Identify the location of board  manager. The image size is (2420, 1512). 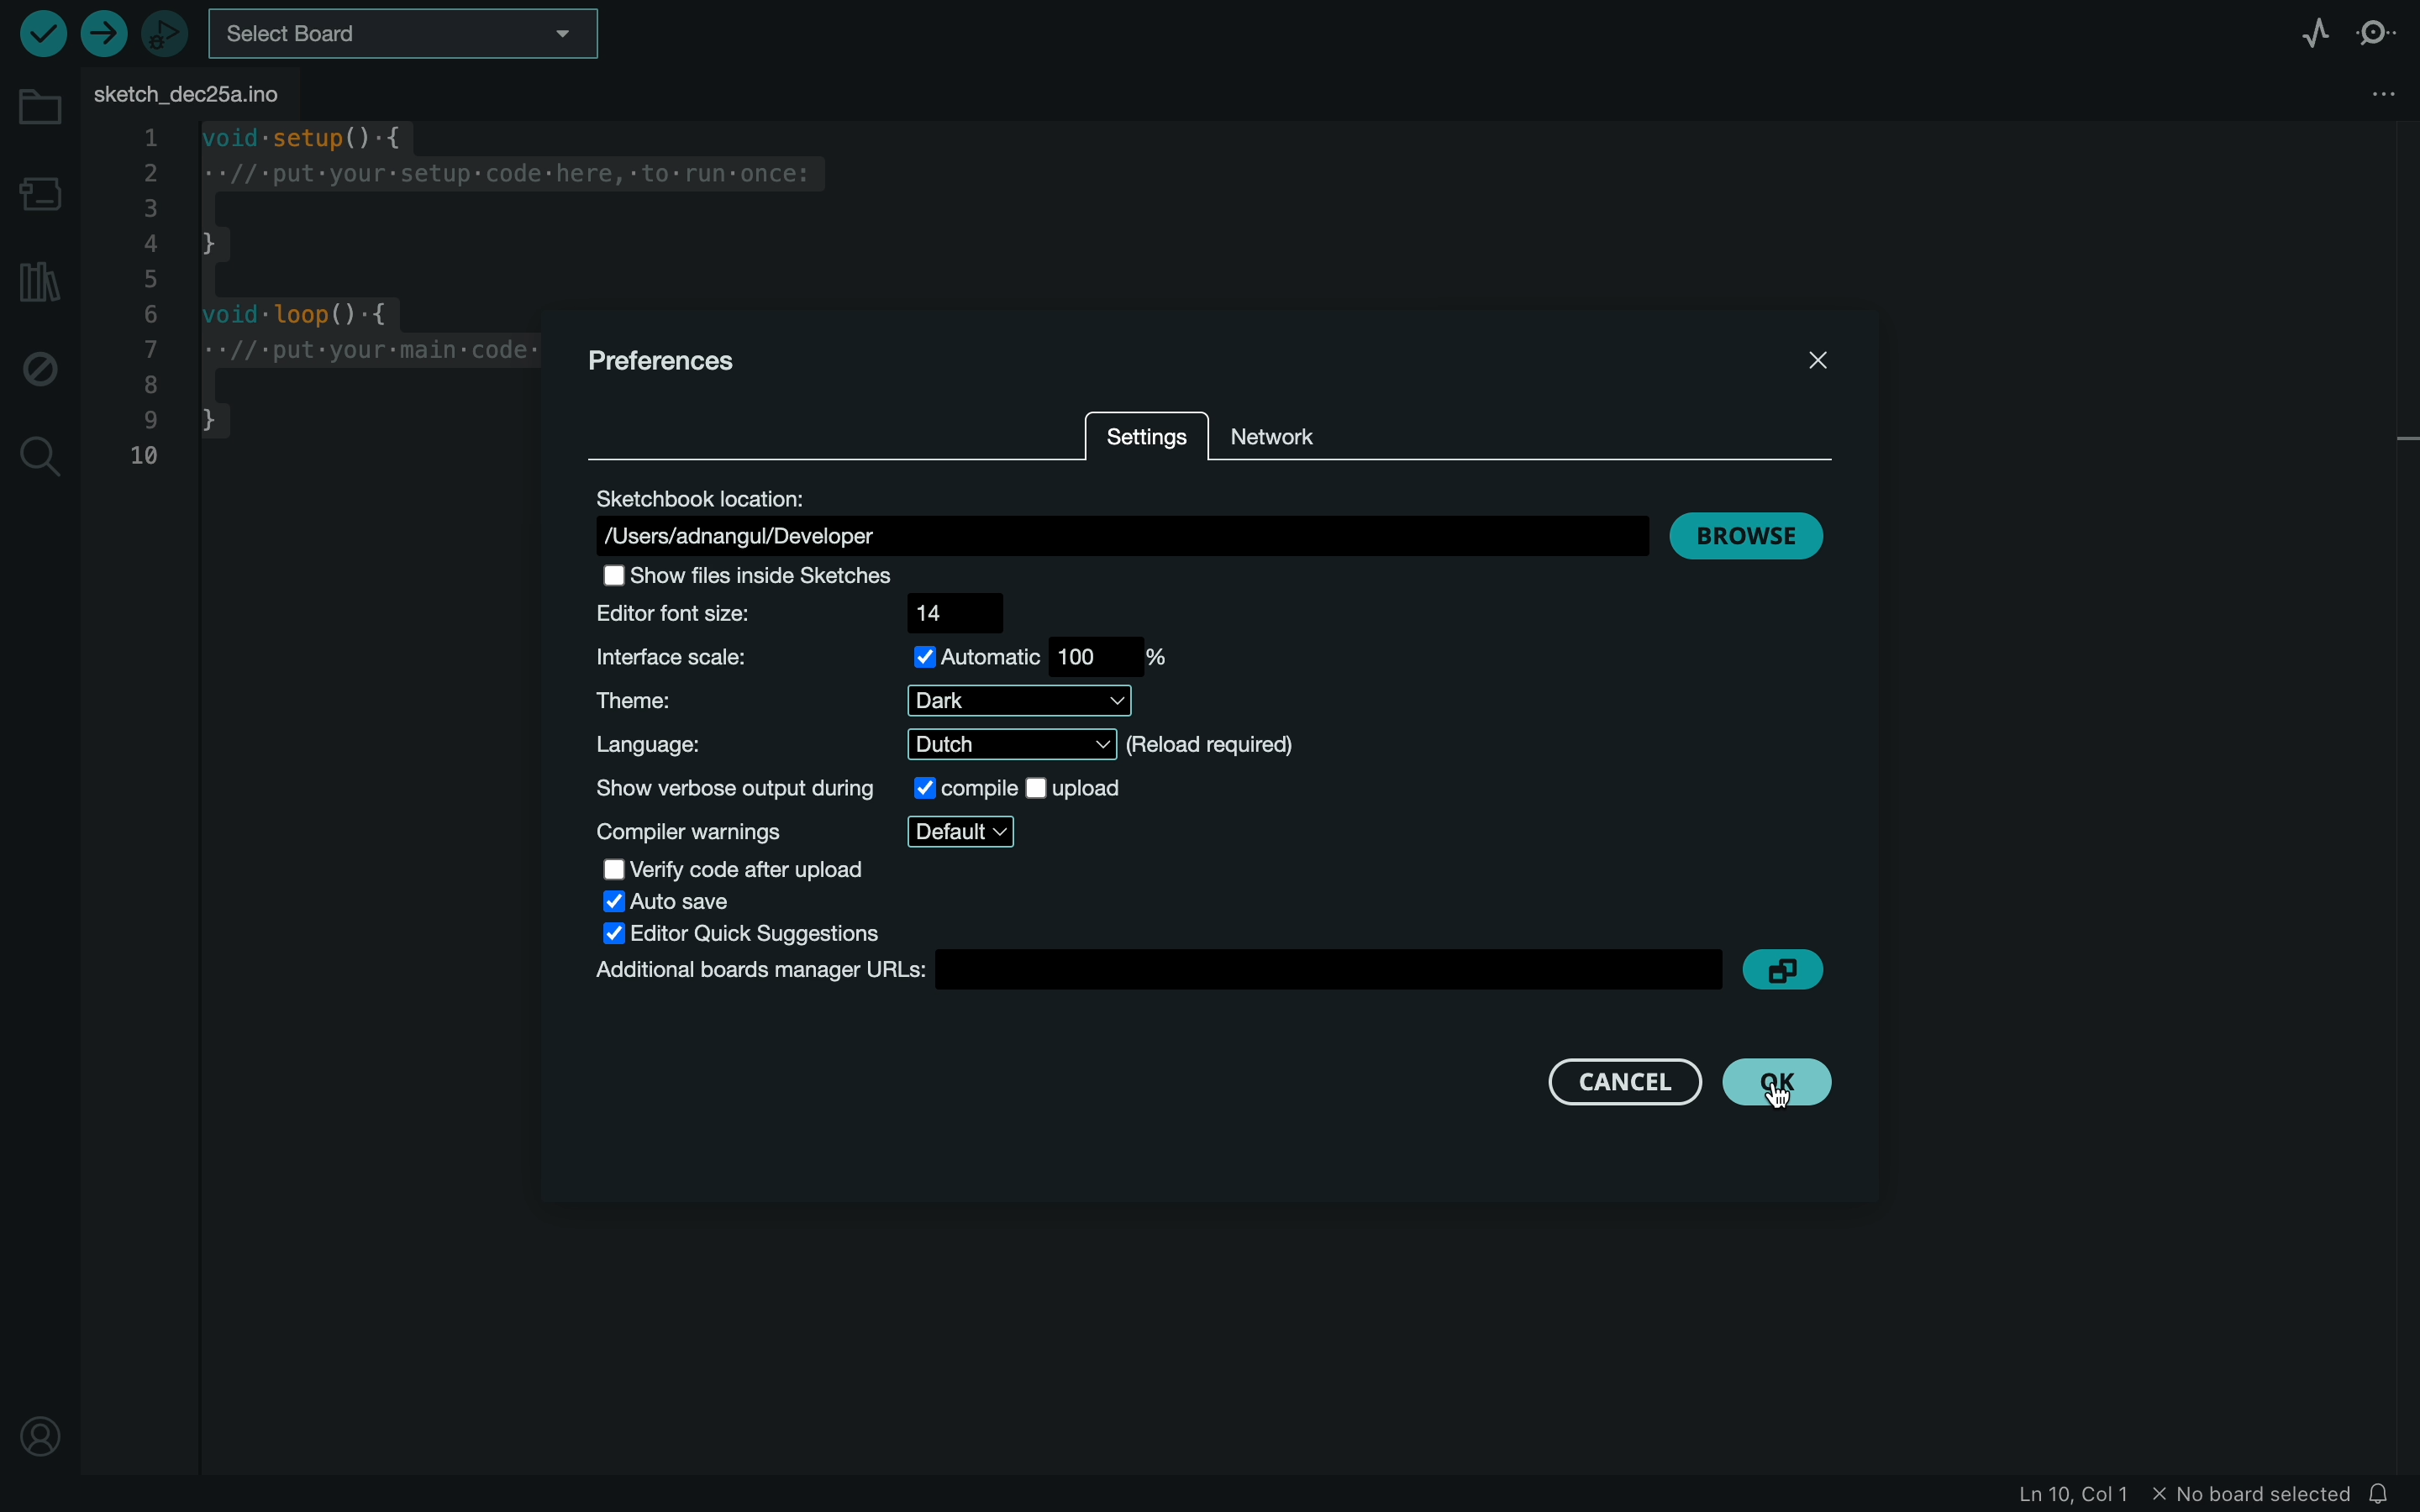
(41, 194).